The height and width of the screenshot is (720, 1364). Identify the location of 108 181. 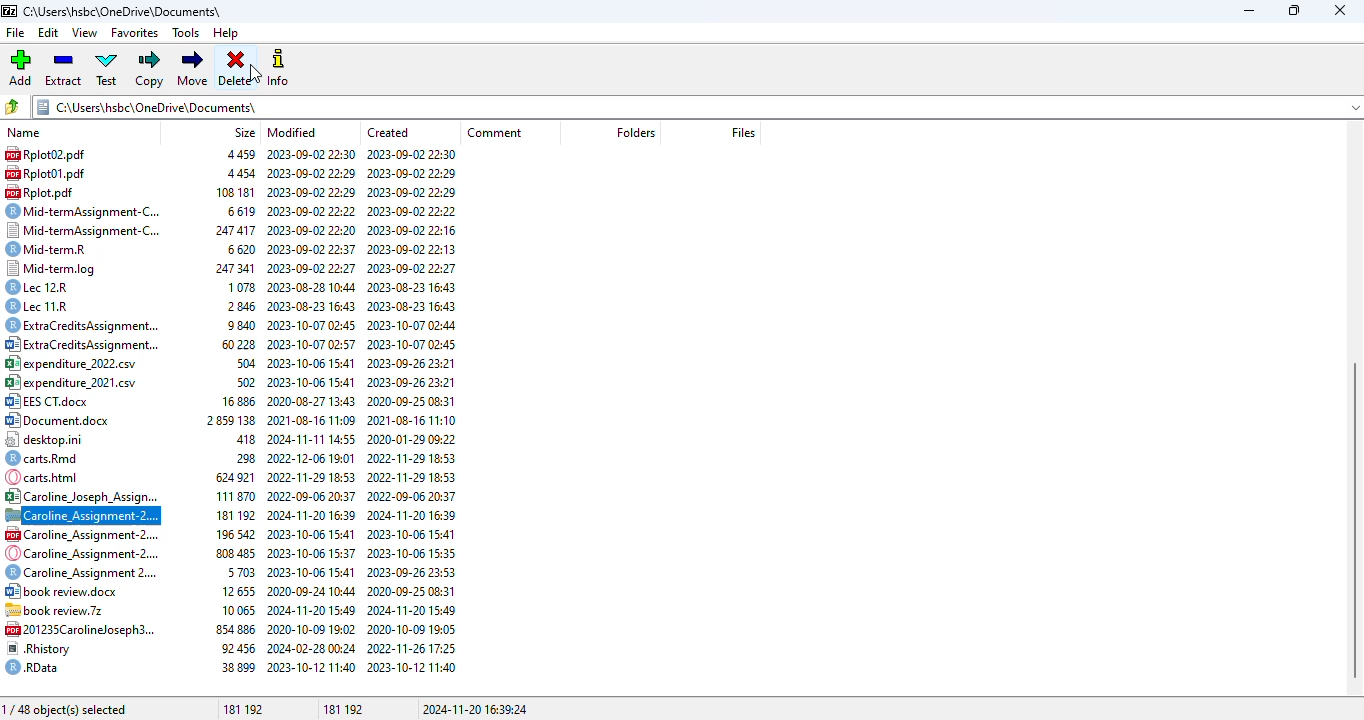
(233, 192).